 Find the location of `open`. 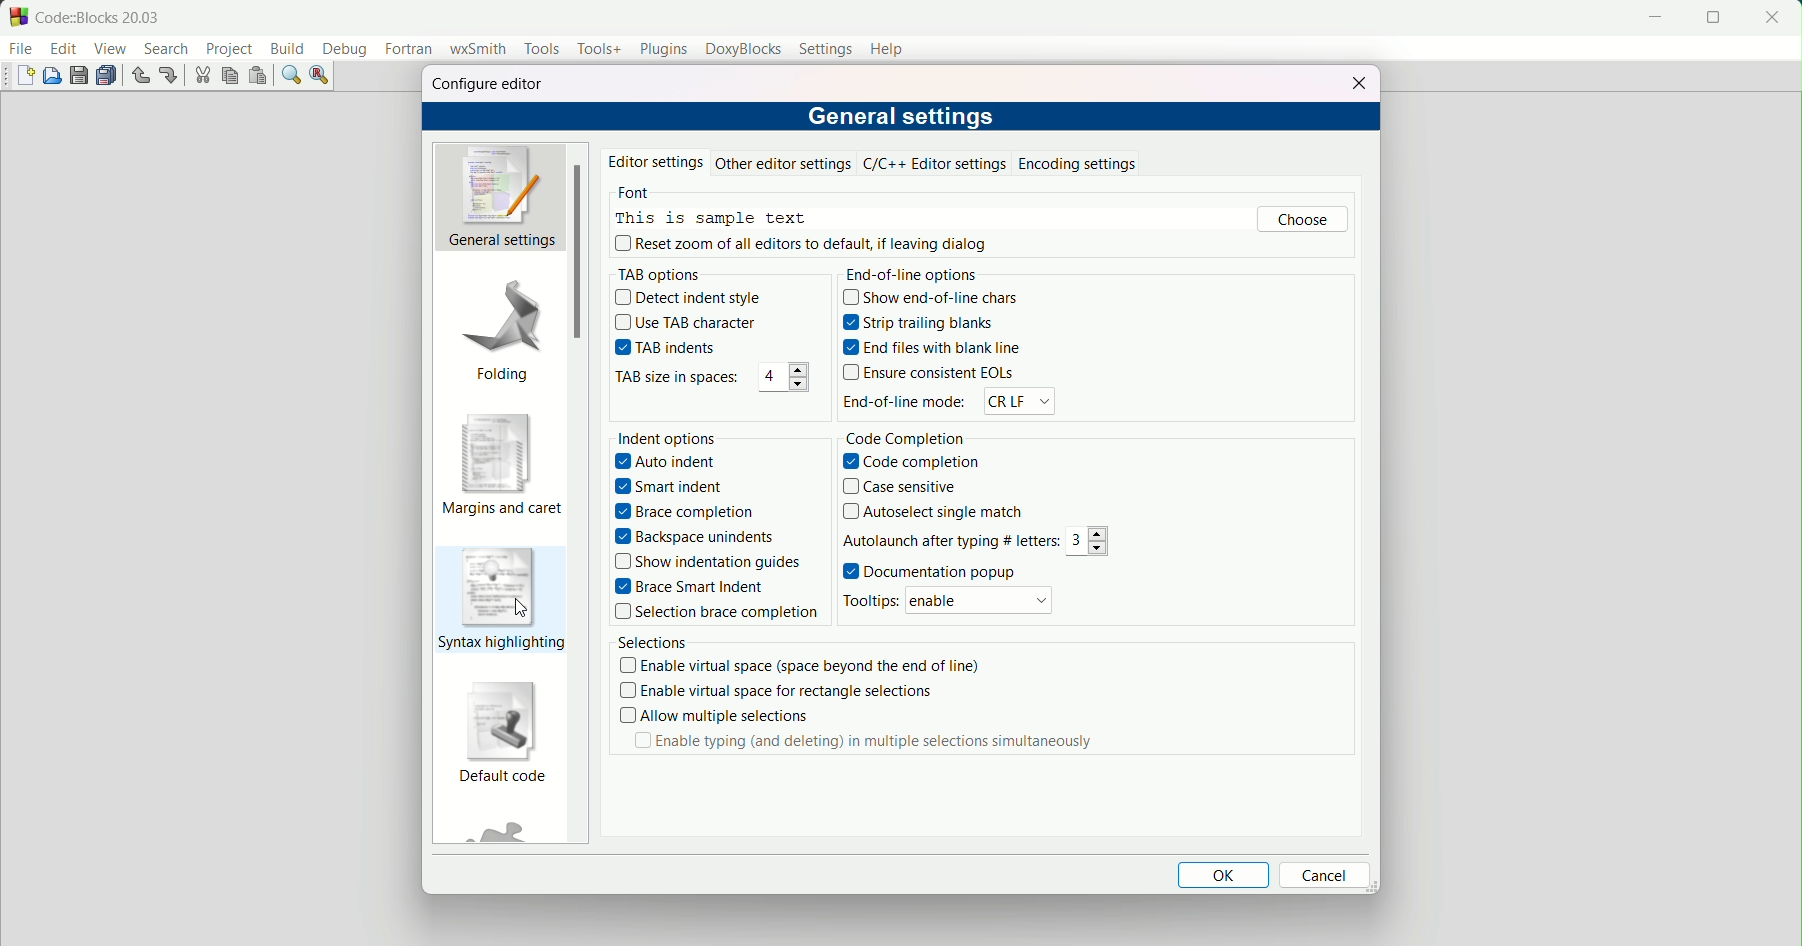

open is located at coordinates (54, 76).